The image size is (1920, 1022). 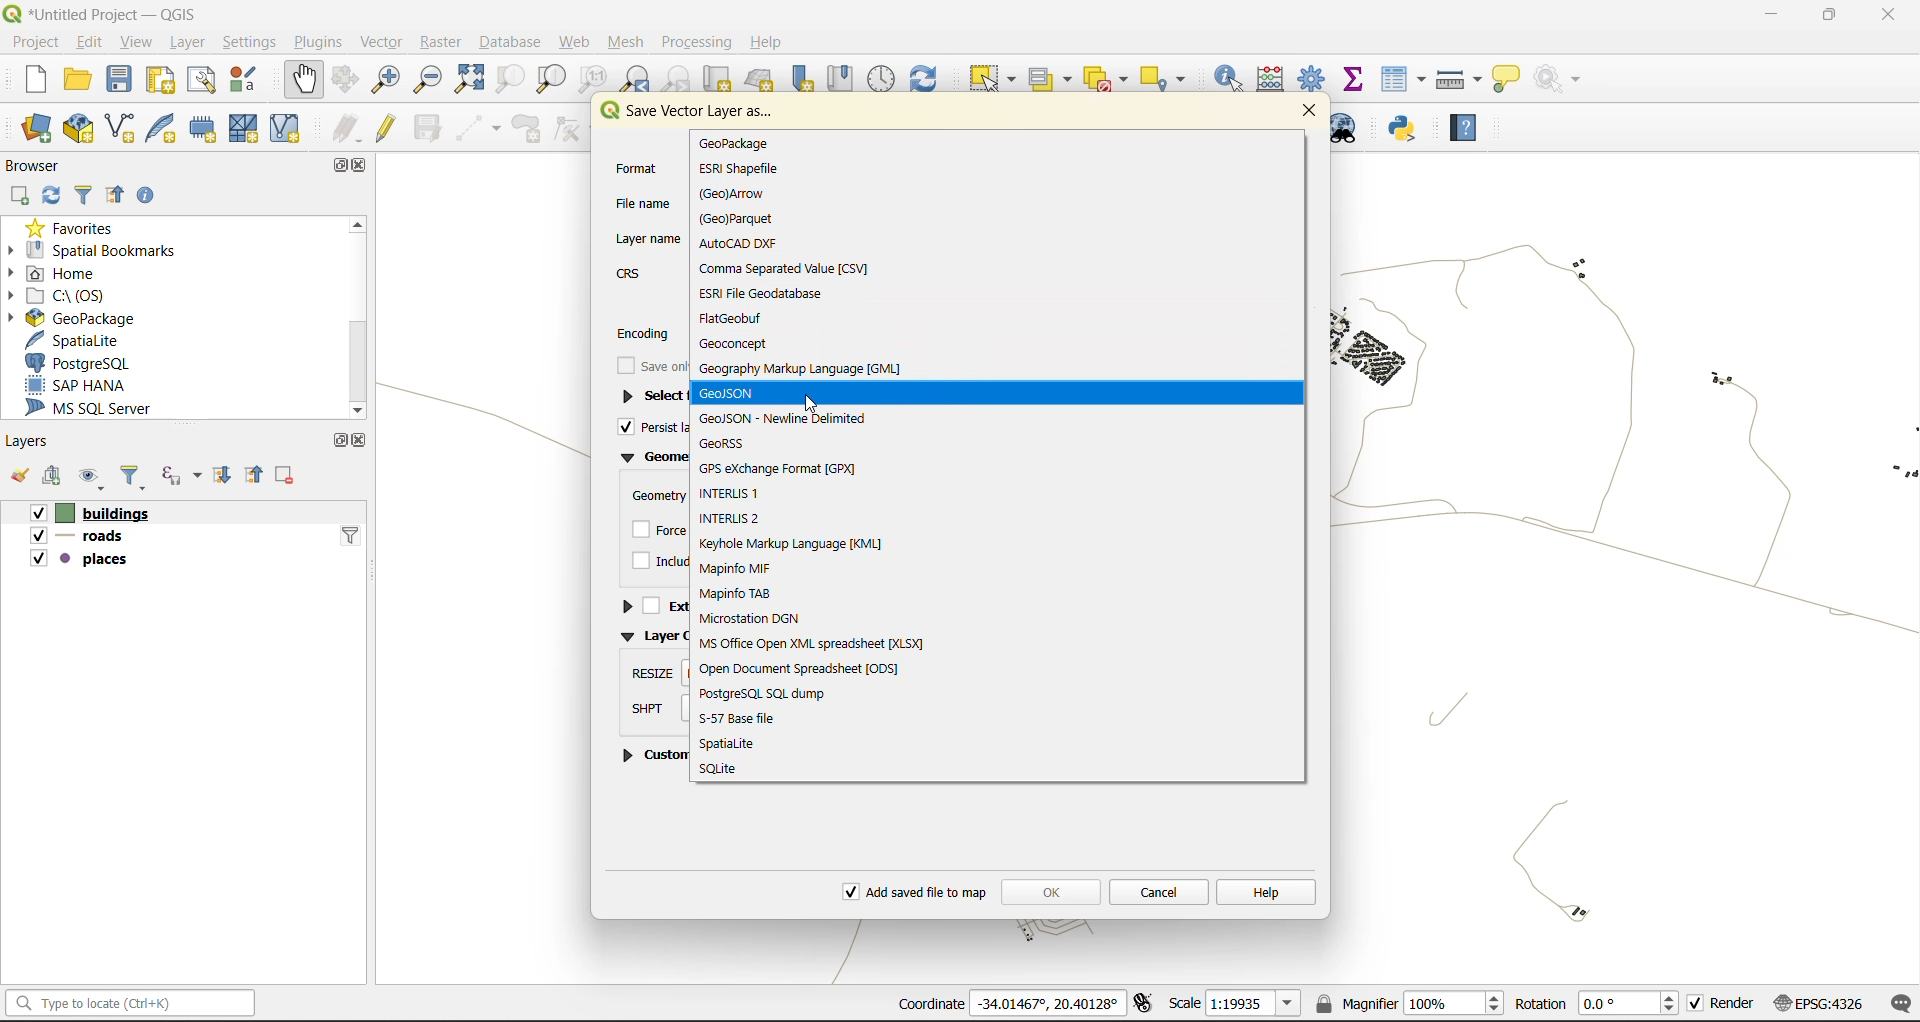 I want to click on ms sql server, so click(x=97, y=408).